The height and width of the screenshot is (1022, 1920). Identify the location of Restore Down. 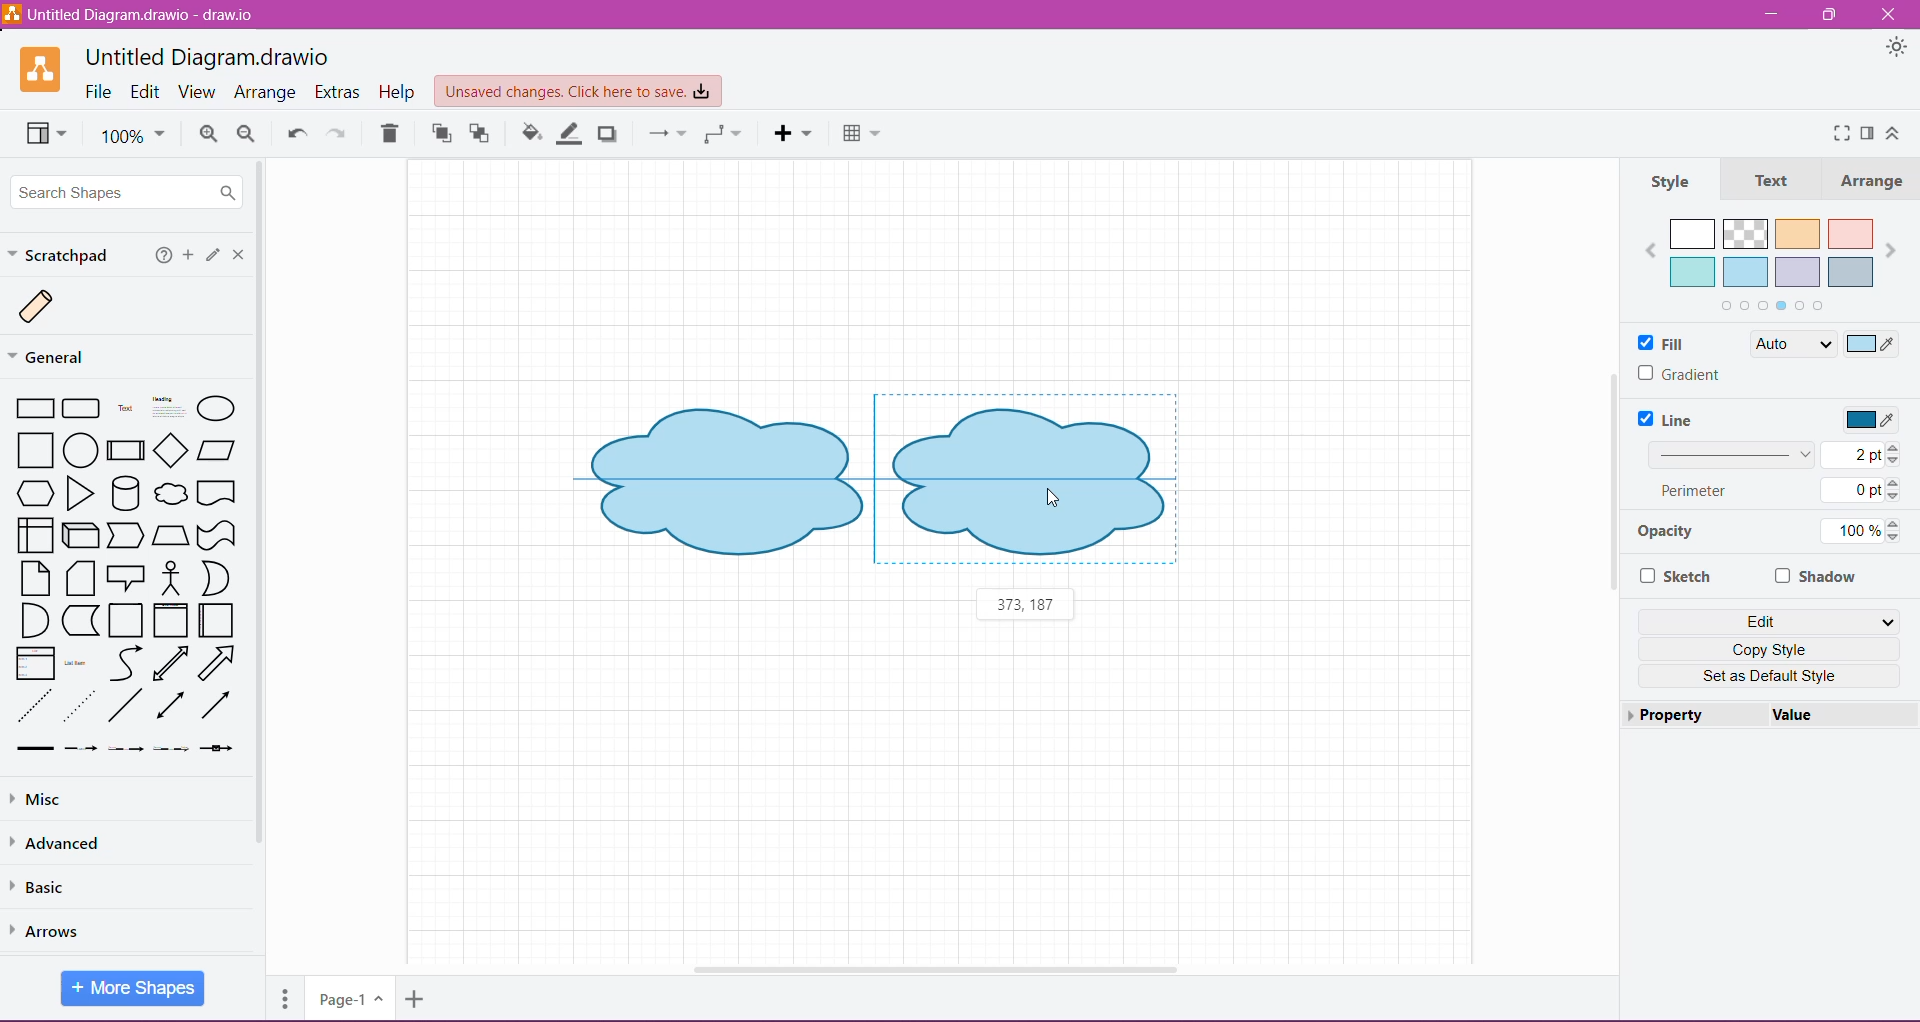
(1832, 15).